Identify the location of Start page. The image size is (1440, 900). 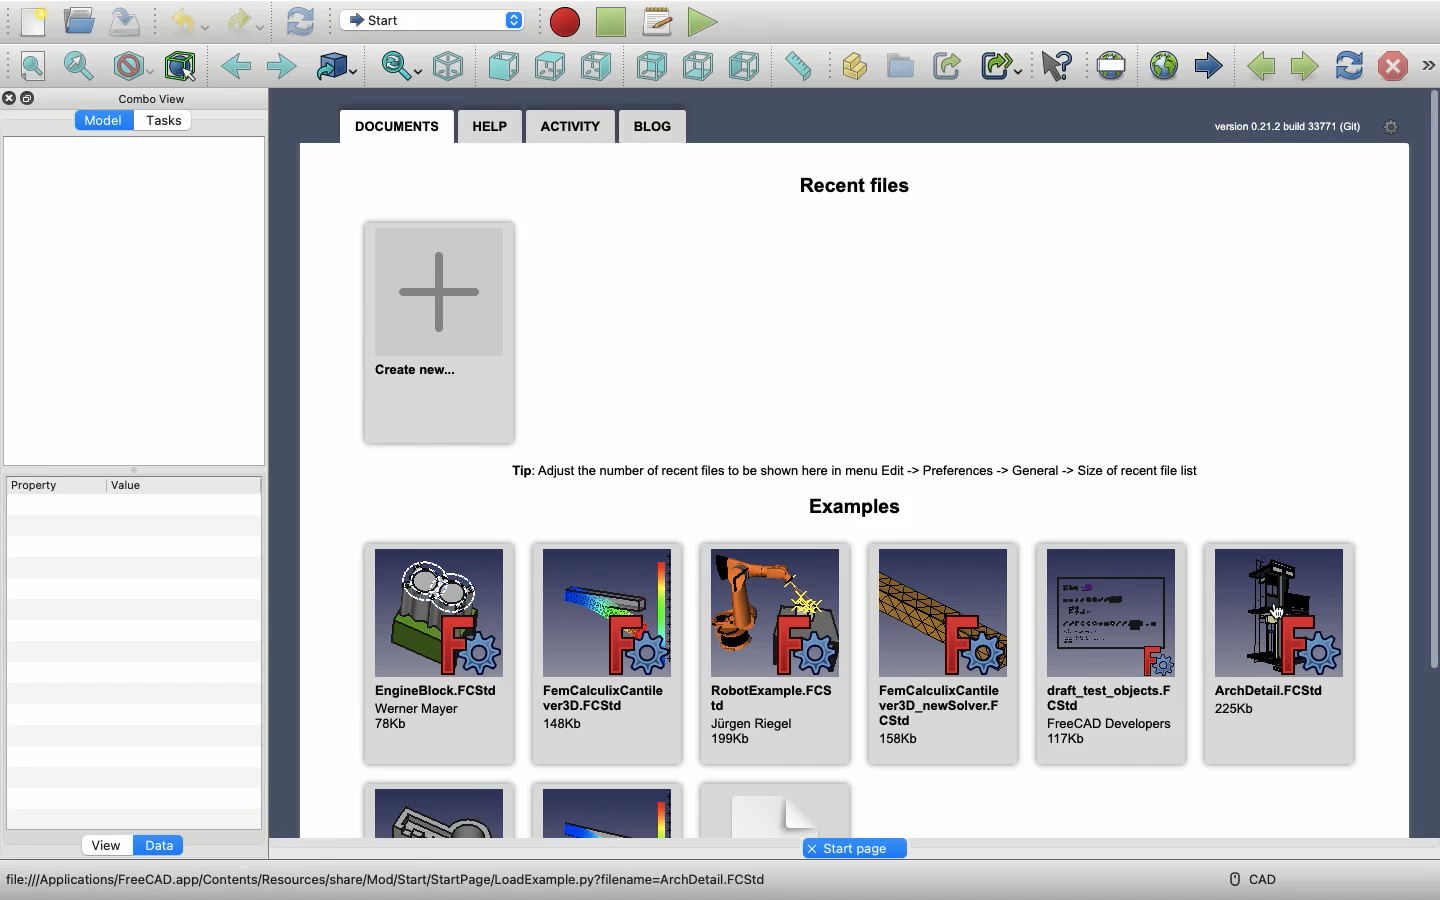
(1208, 66).